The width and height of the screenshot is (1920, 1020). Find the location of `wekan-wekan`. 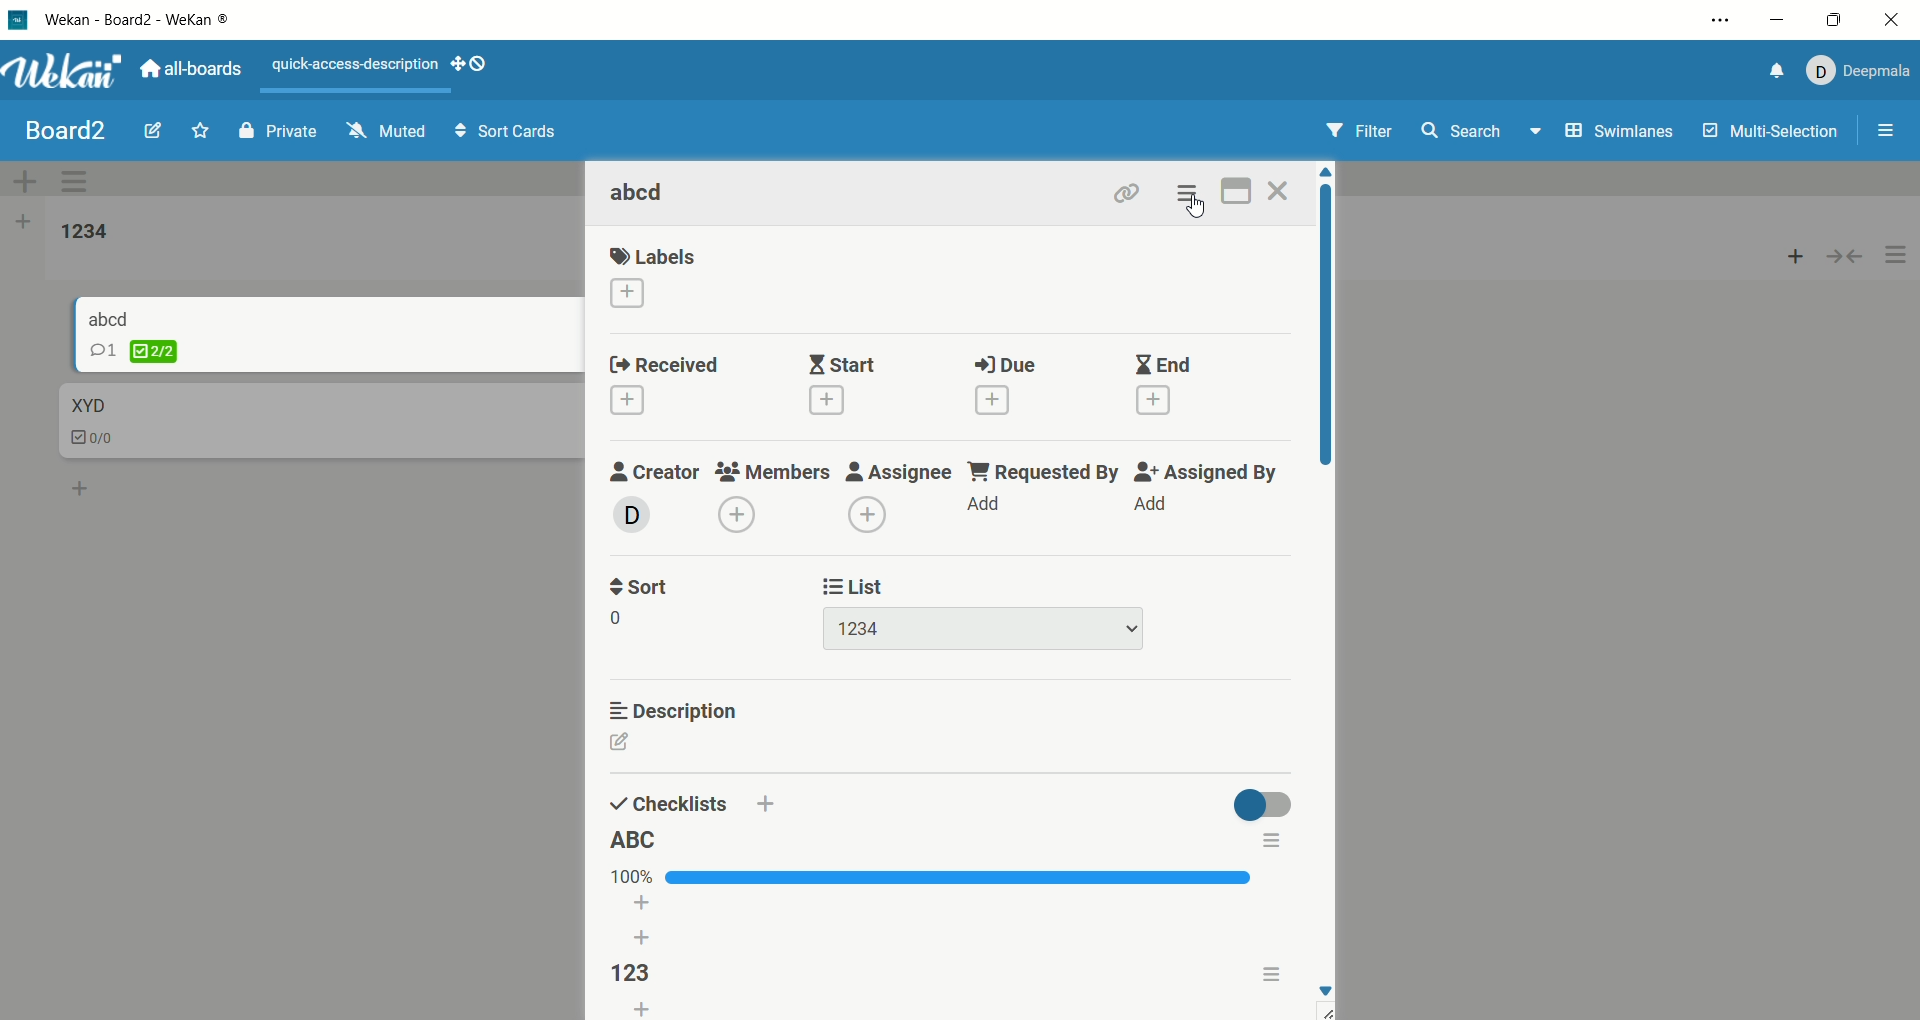

wekan-wekan is located at coordinates (161, 19).